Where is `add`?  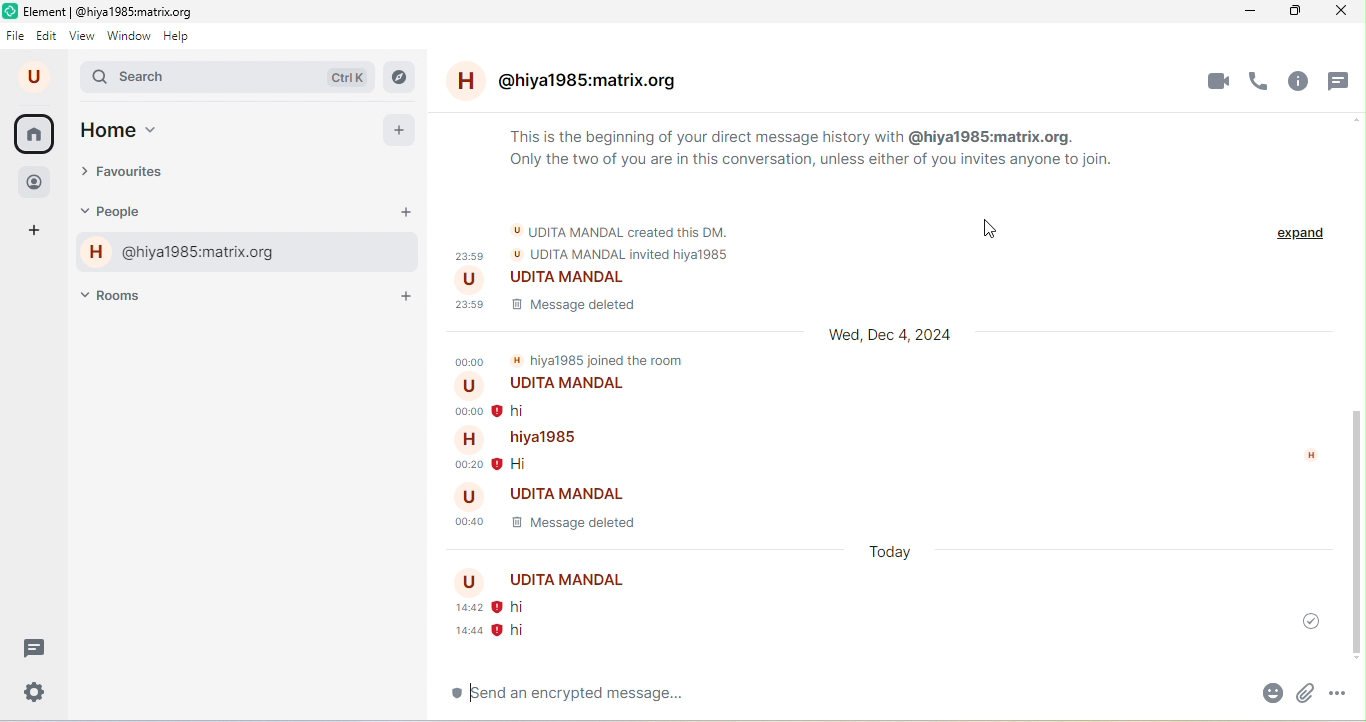
add is located at coordinates (400, 131).